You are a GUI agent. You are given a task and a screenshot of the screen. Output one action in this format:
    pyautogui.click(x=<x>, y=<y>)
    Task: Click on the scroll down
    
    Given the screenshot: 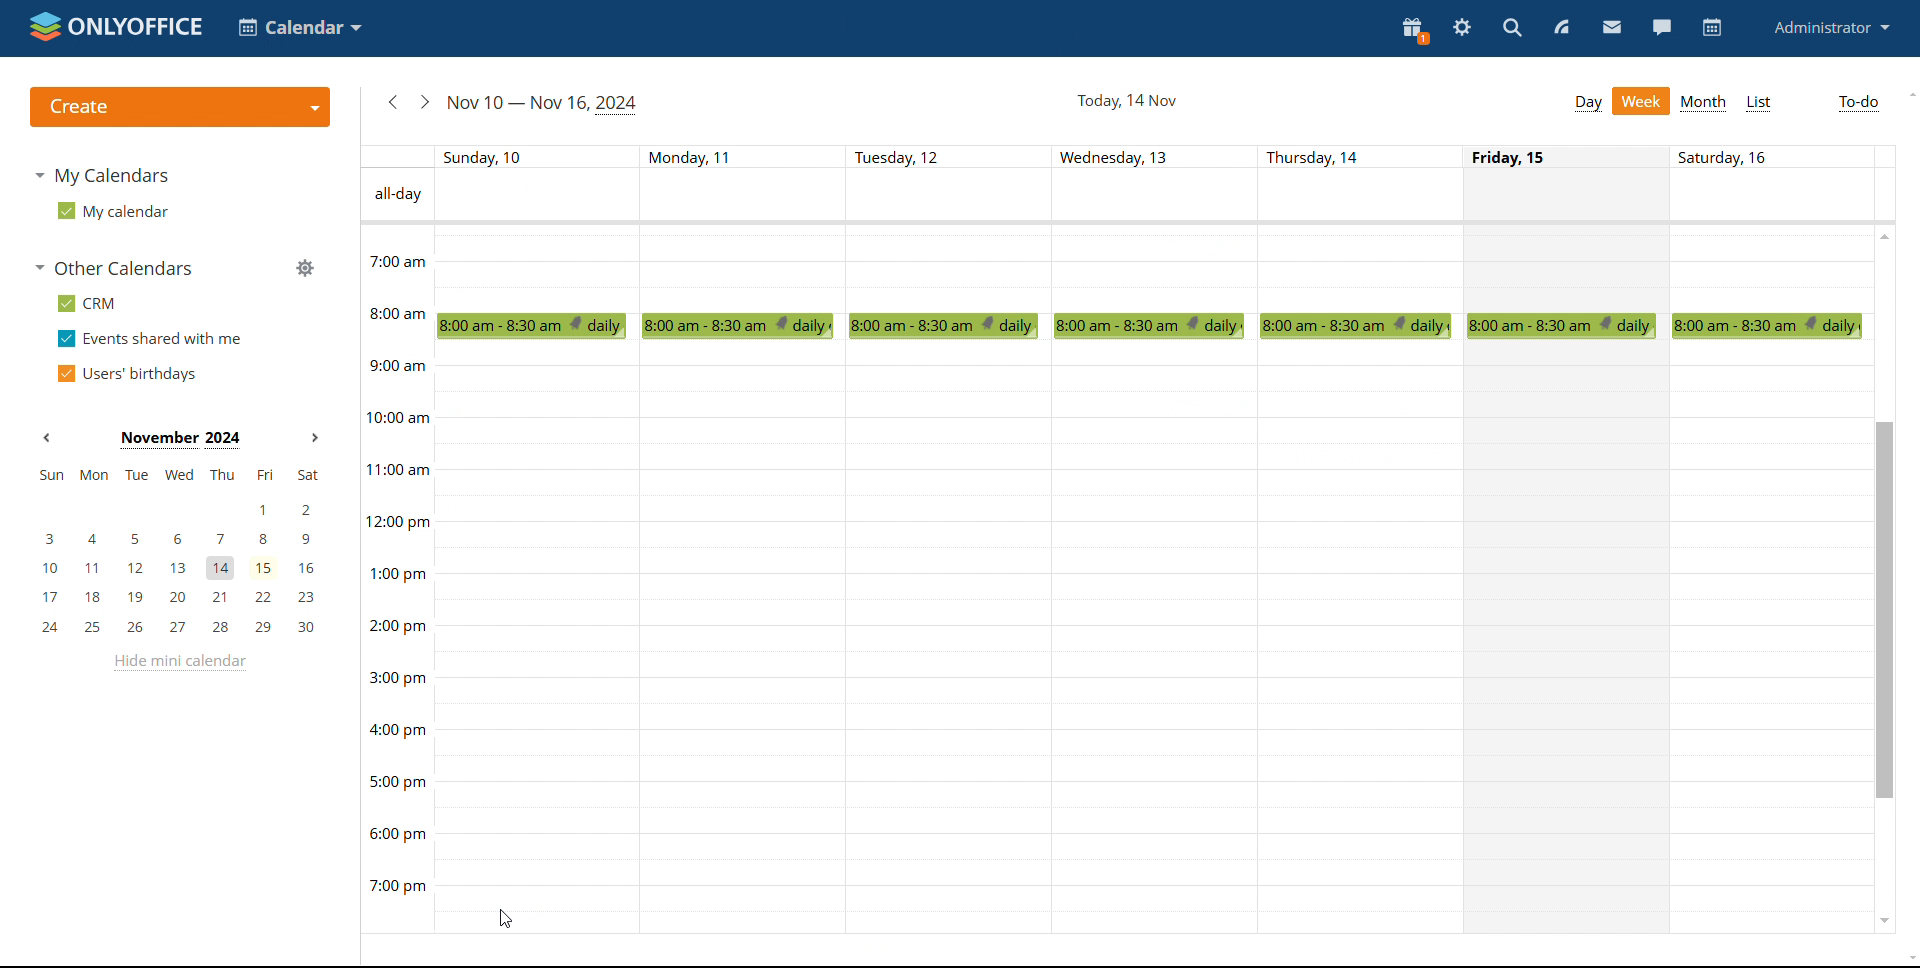 What is the action you would take?
    pyautogui.click(x=1883, y=923)
    